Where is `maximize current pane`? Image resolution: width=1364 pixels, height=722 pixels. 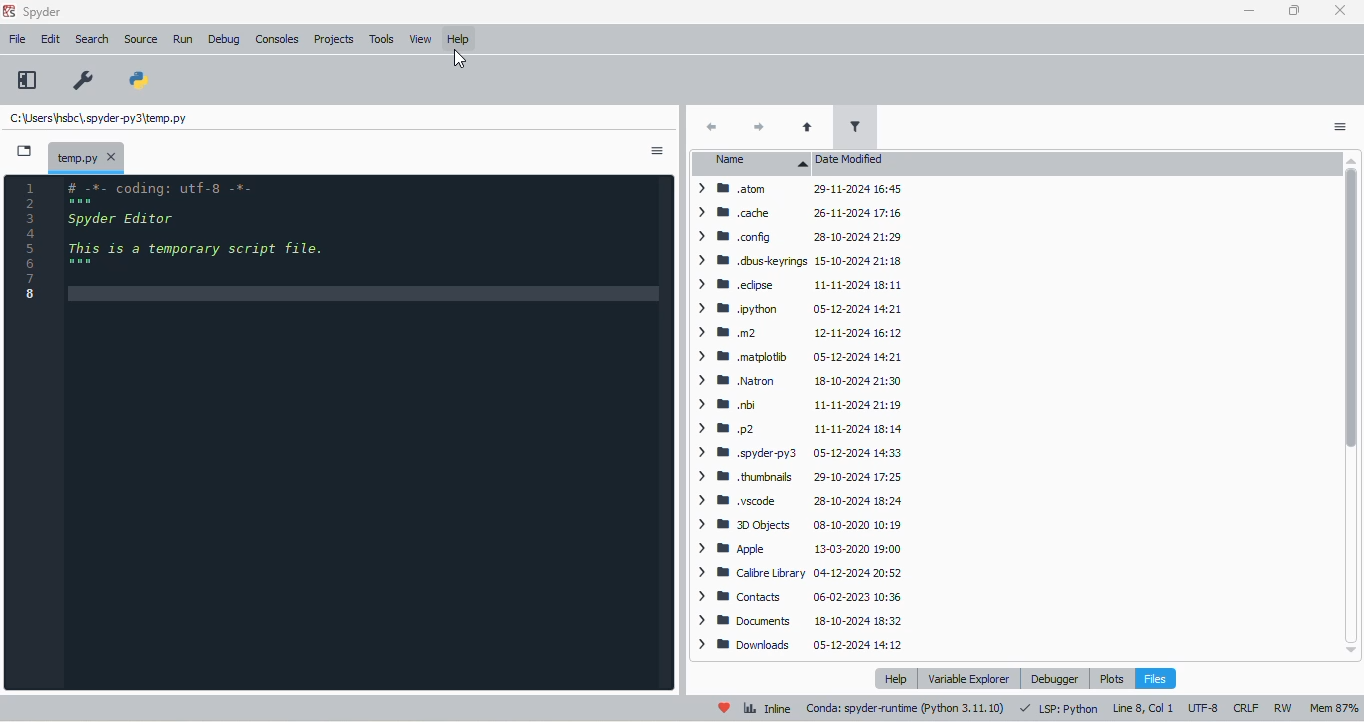
maximize current pane is located at coordinates (27, 79).